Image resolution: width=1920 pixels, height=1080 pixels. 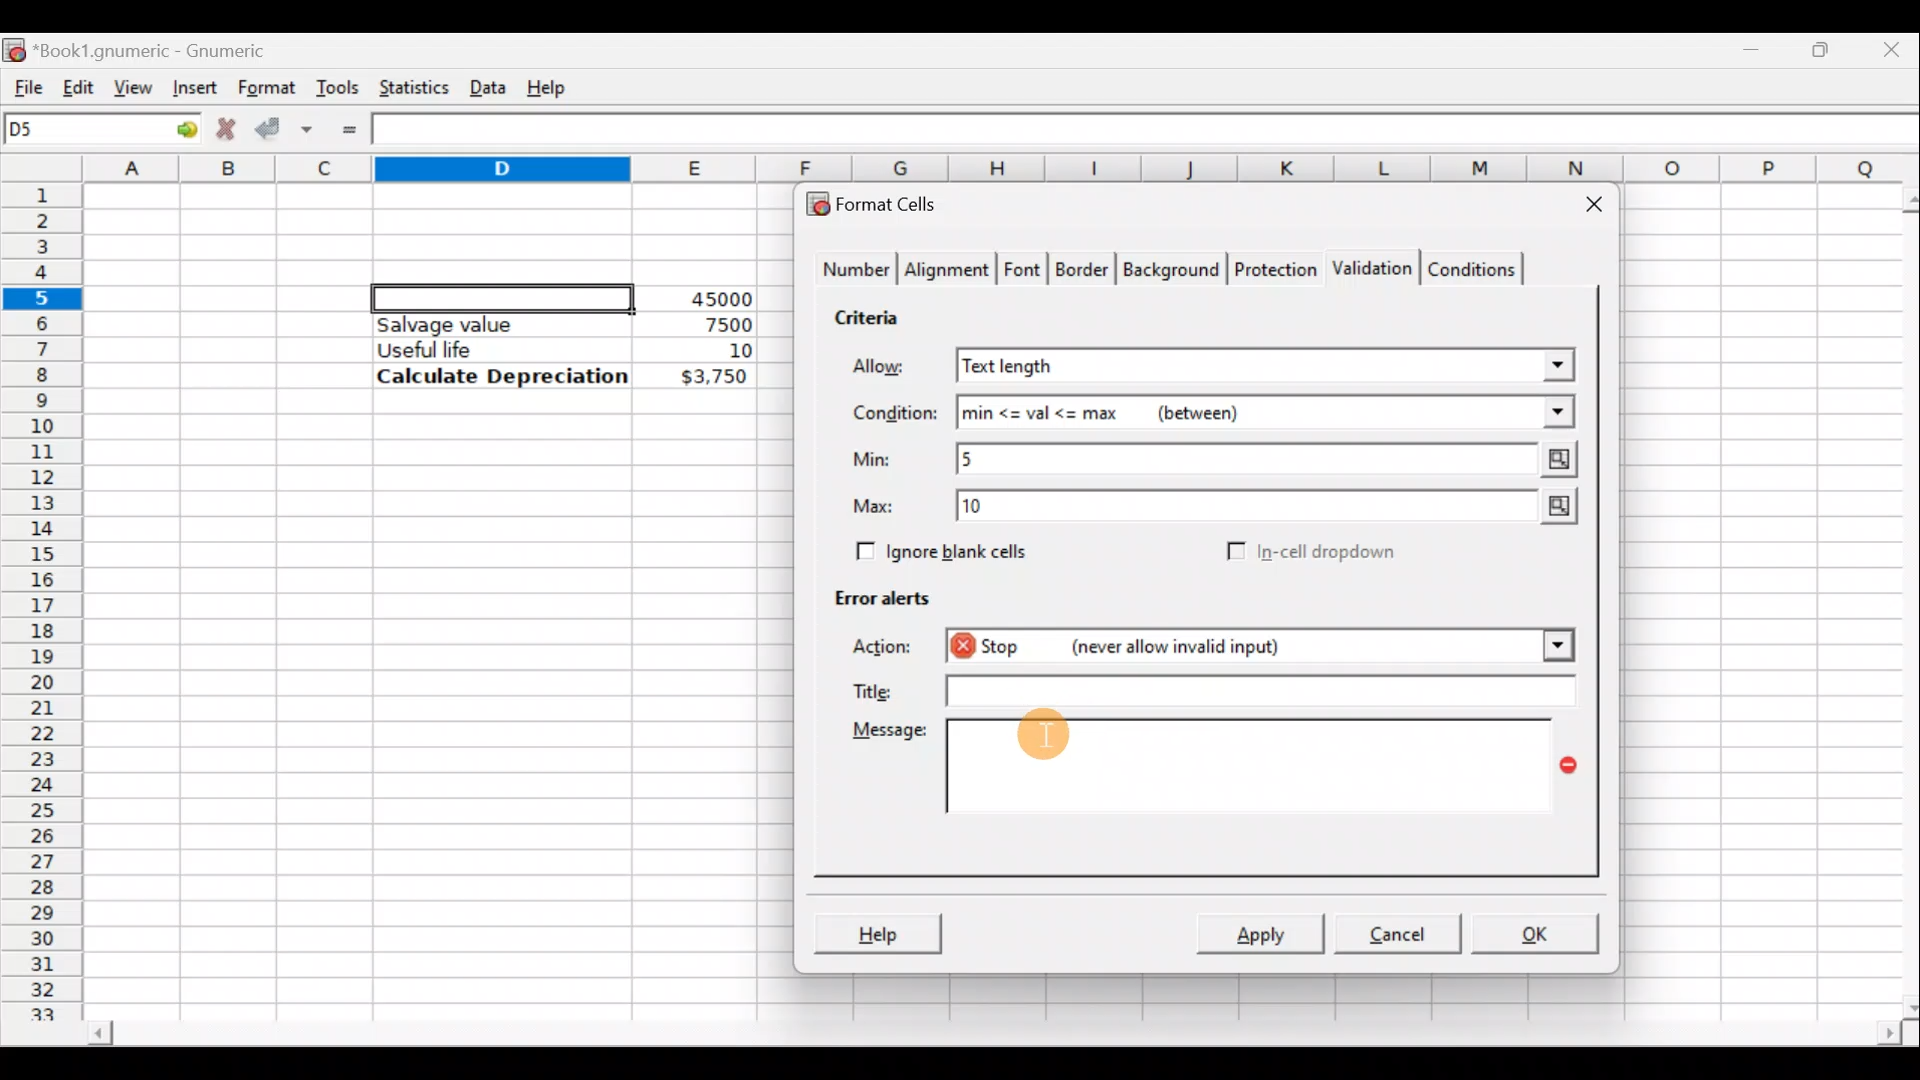 I want to click on Cancel, so click(x=1394, y=932).